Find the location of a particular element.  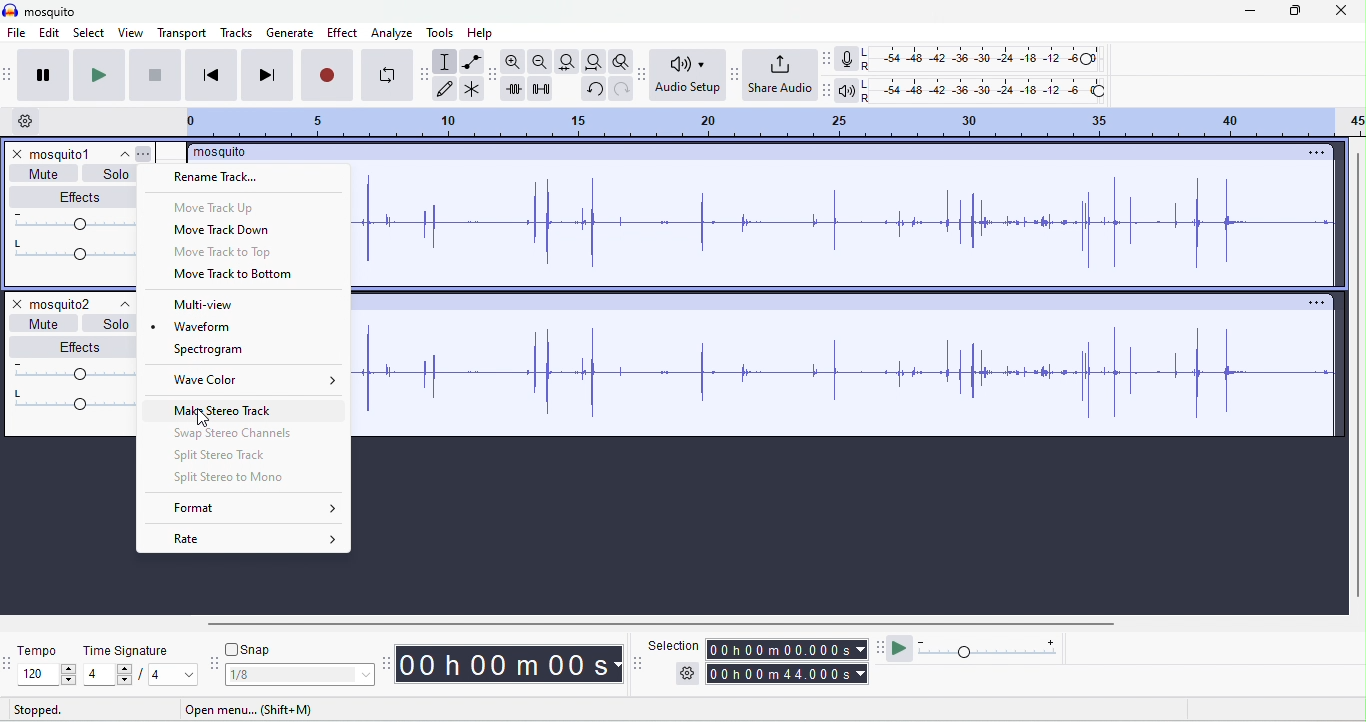

spectrogram is located at coordinates (207, 350).